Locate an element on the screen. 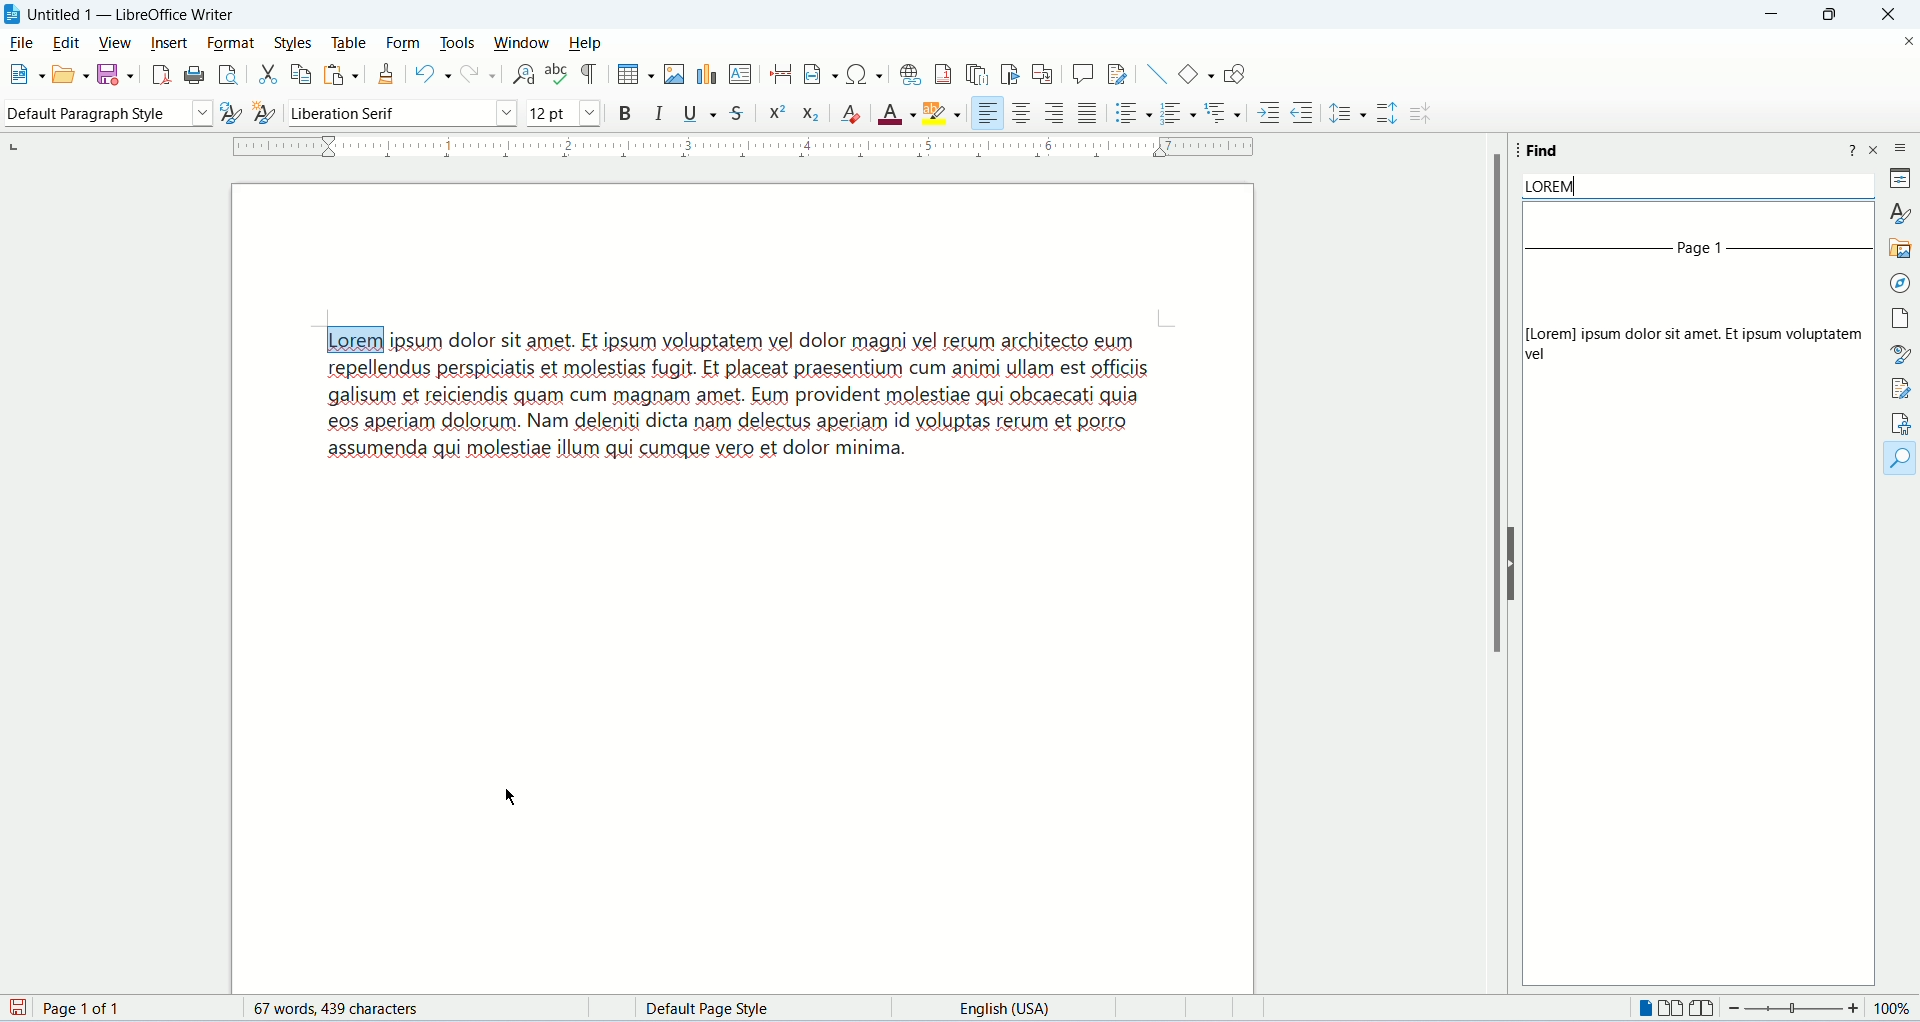 This screenshot has width=1920, height=1022. page is located at coordinates (1897, 318).